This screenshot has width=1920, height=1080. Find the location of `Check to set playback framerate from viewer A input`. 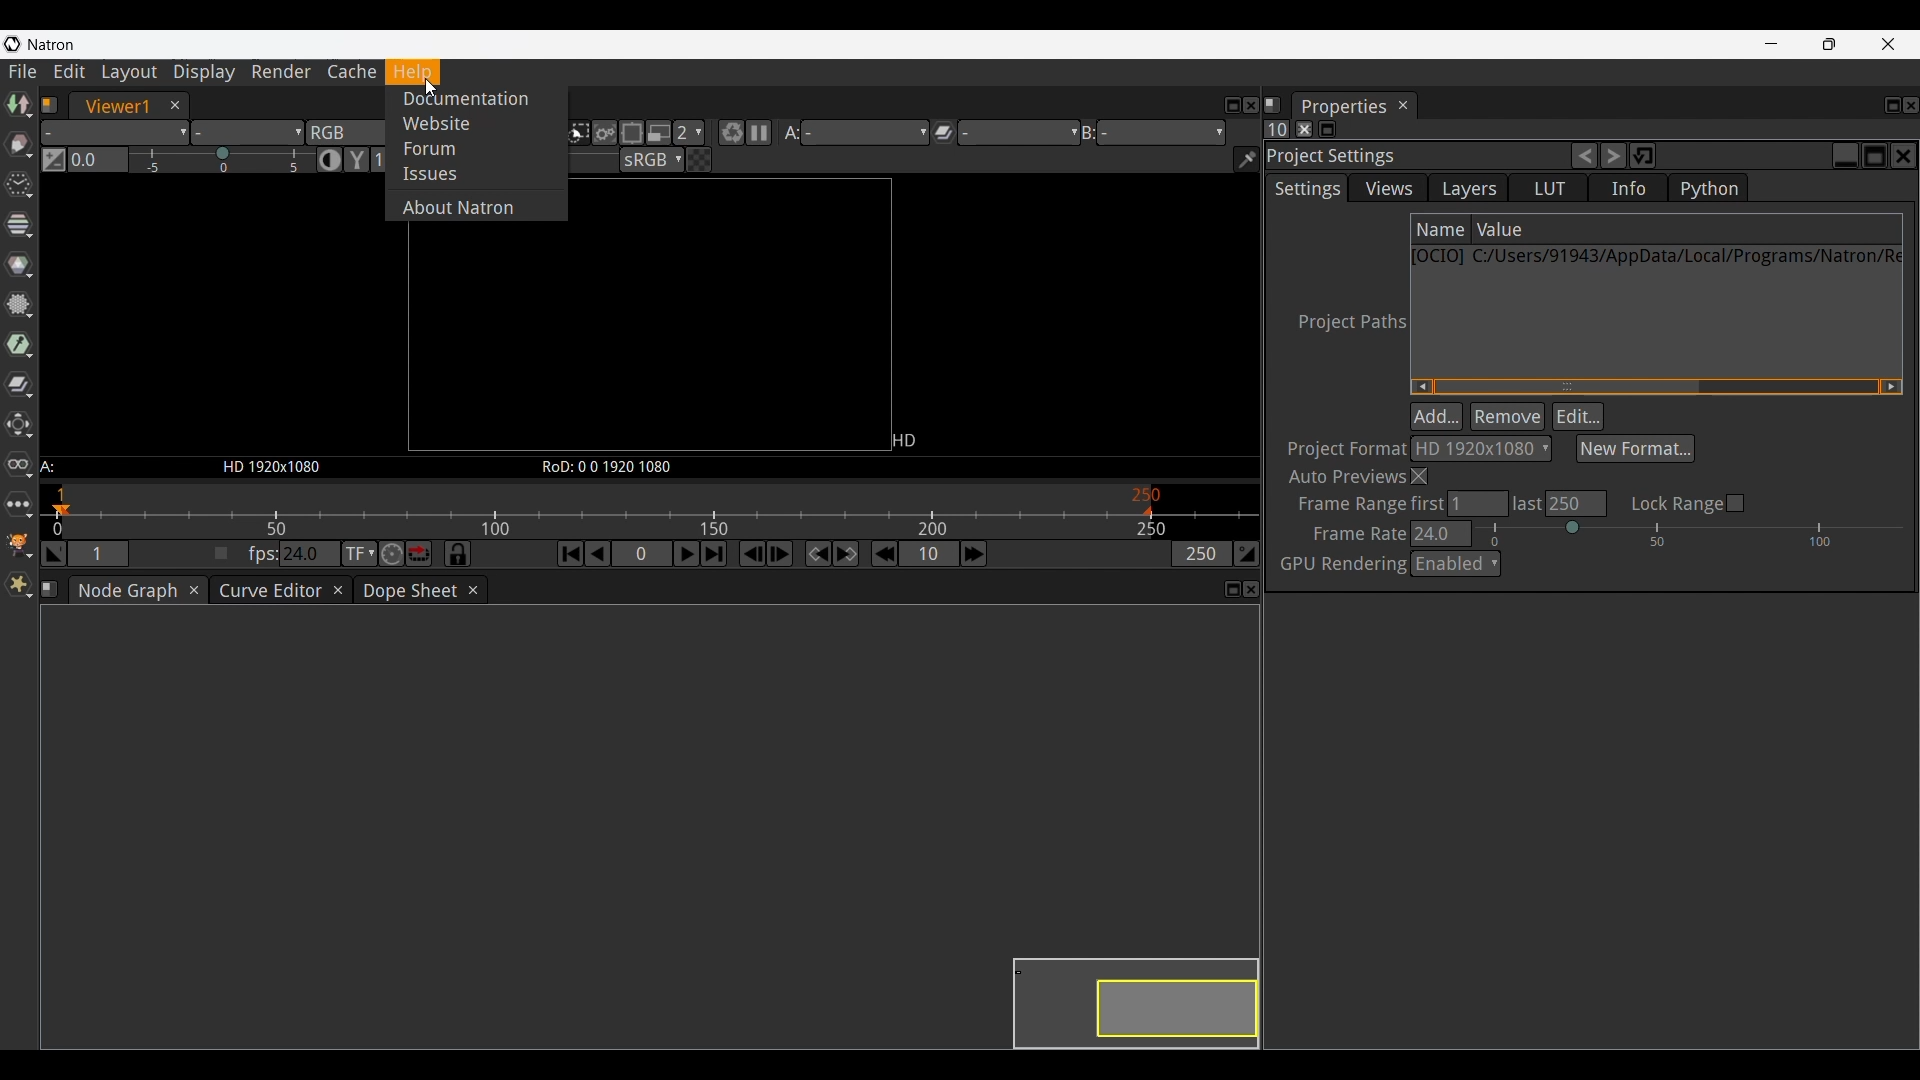

Check to set playback framerate from viewer A input is located at coordinates (221, 553).